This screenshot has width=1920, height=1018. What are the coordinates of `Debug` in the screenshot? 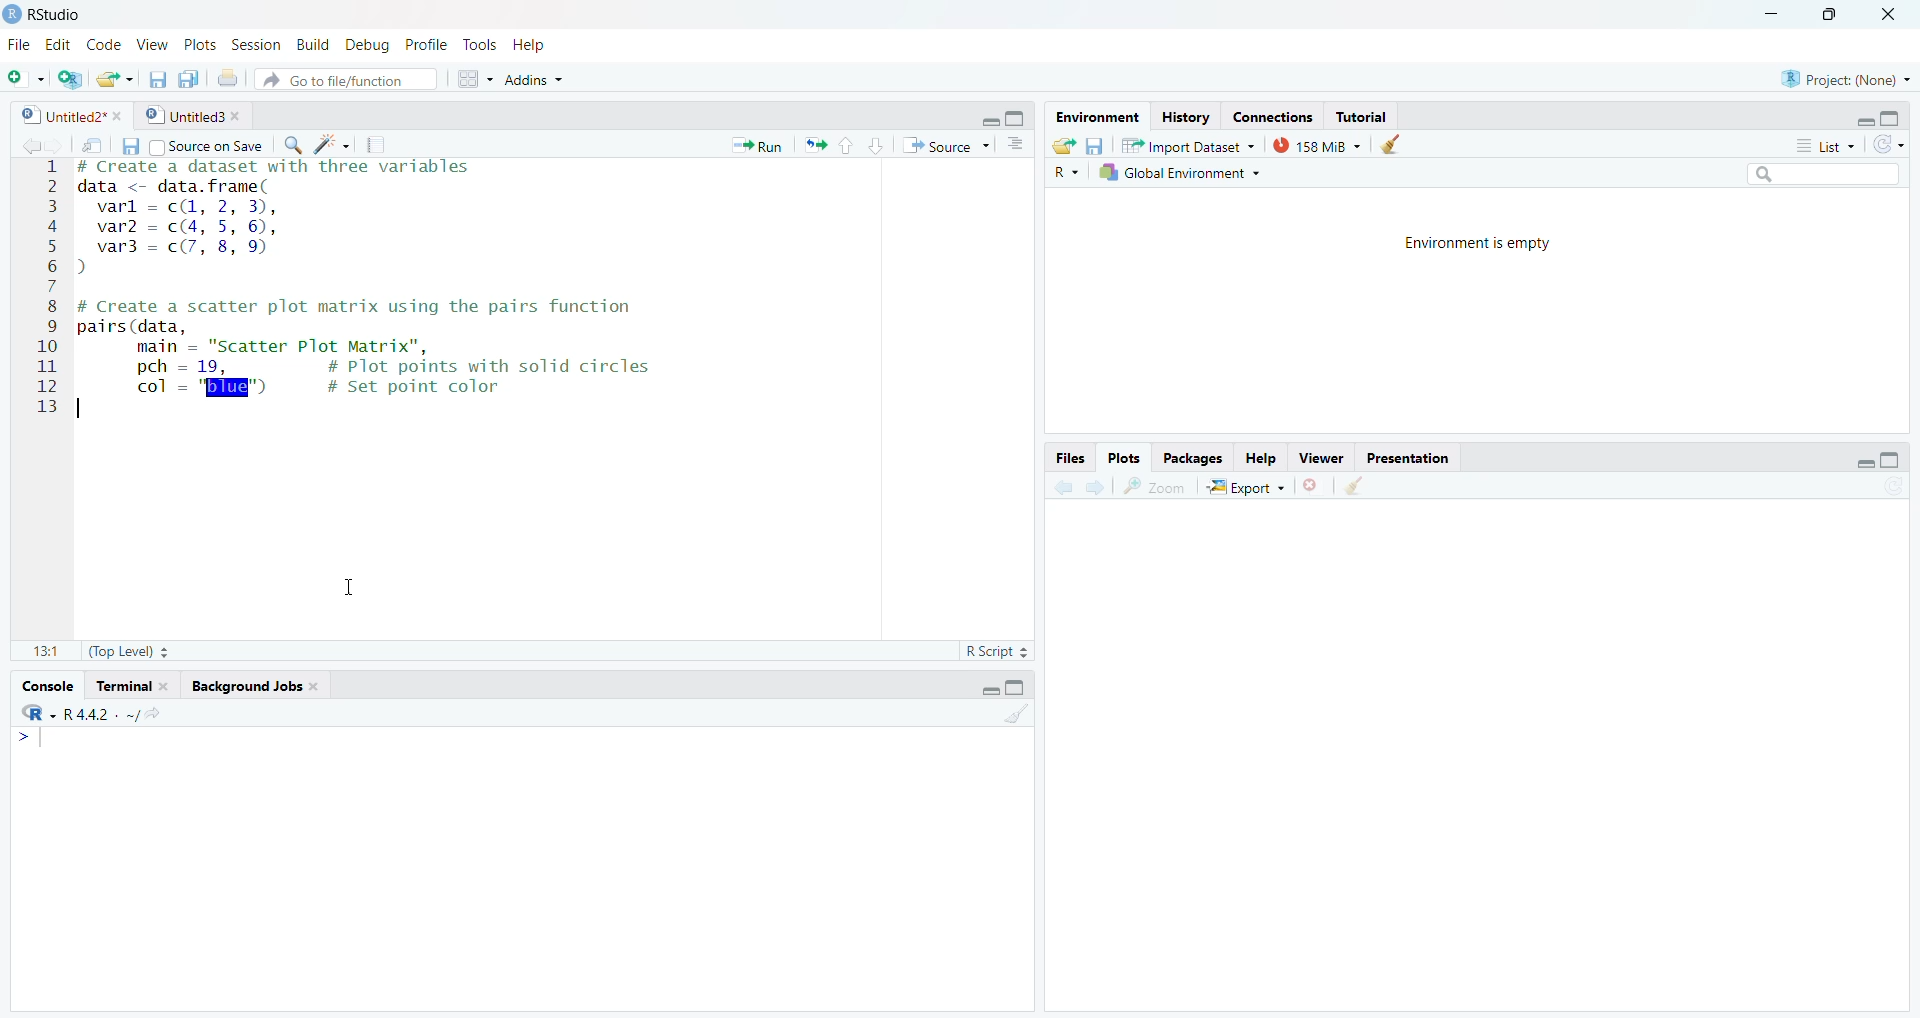 It's located at (367, 42).